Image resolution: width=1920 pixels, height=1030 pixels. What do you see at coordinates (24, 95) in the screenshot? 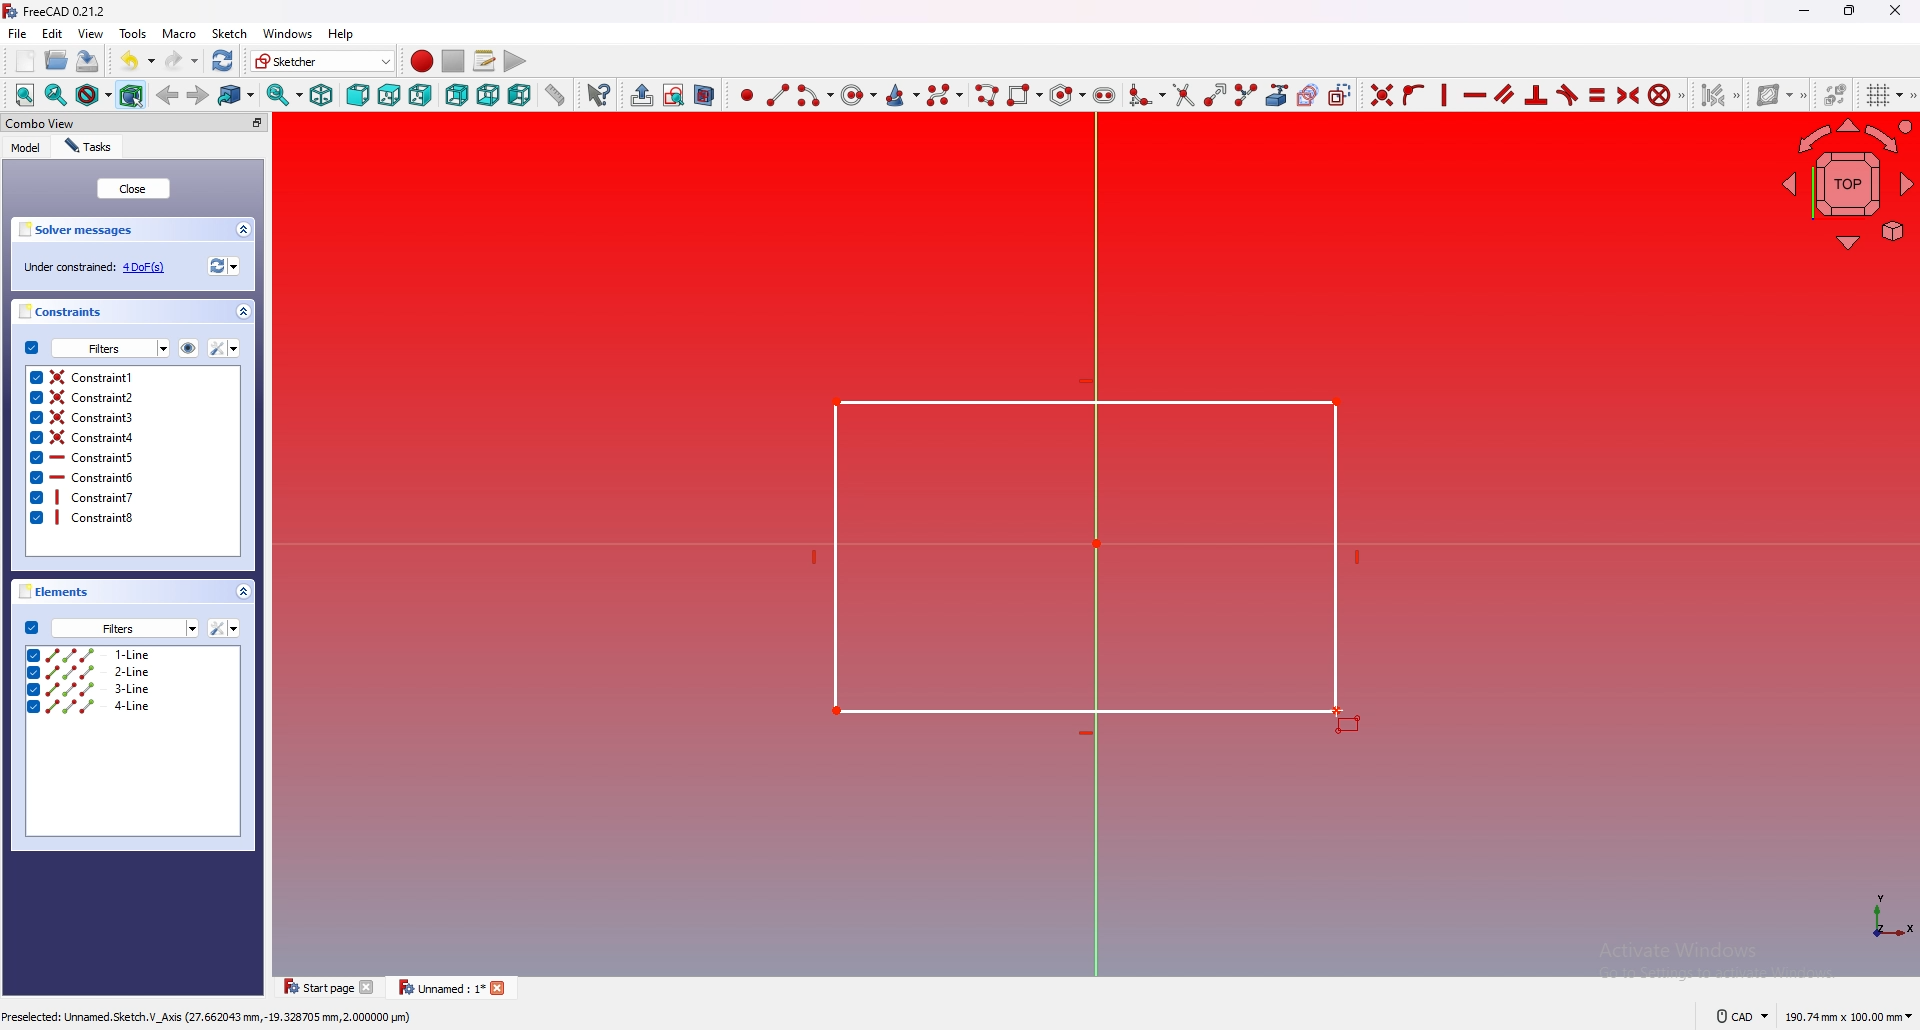
I see `fit all` at bounding box center [24, 95].